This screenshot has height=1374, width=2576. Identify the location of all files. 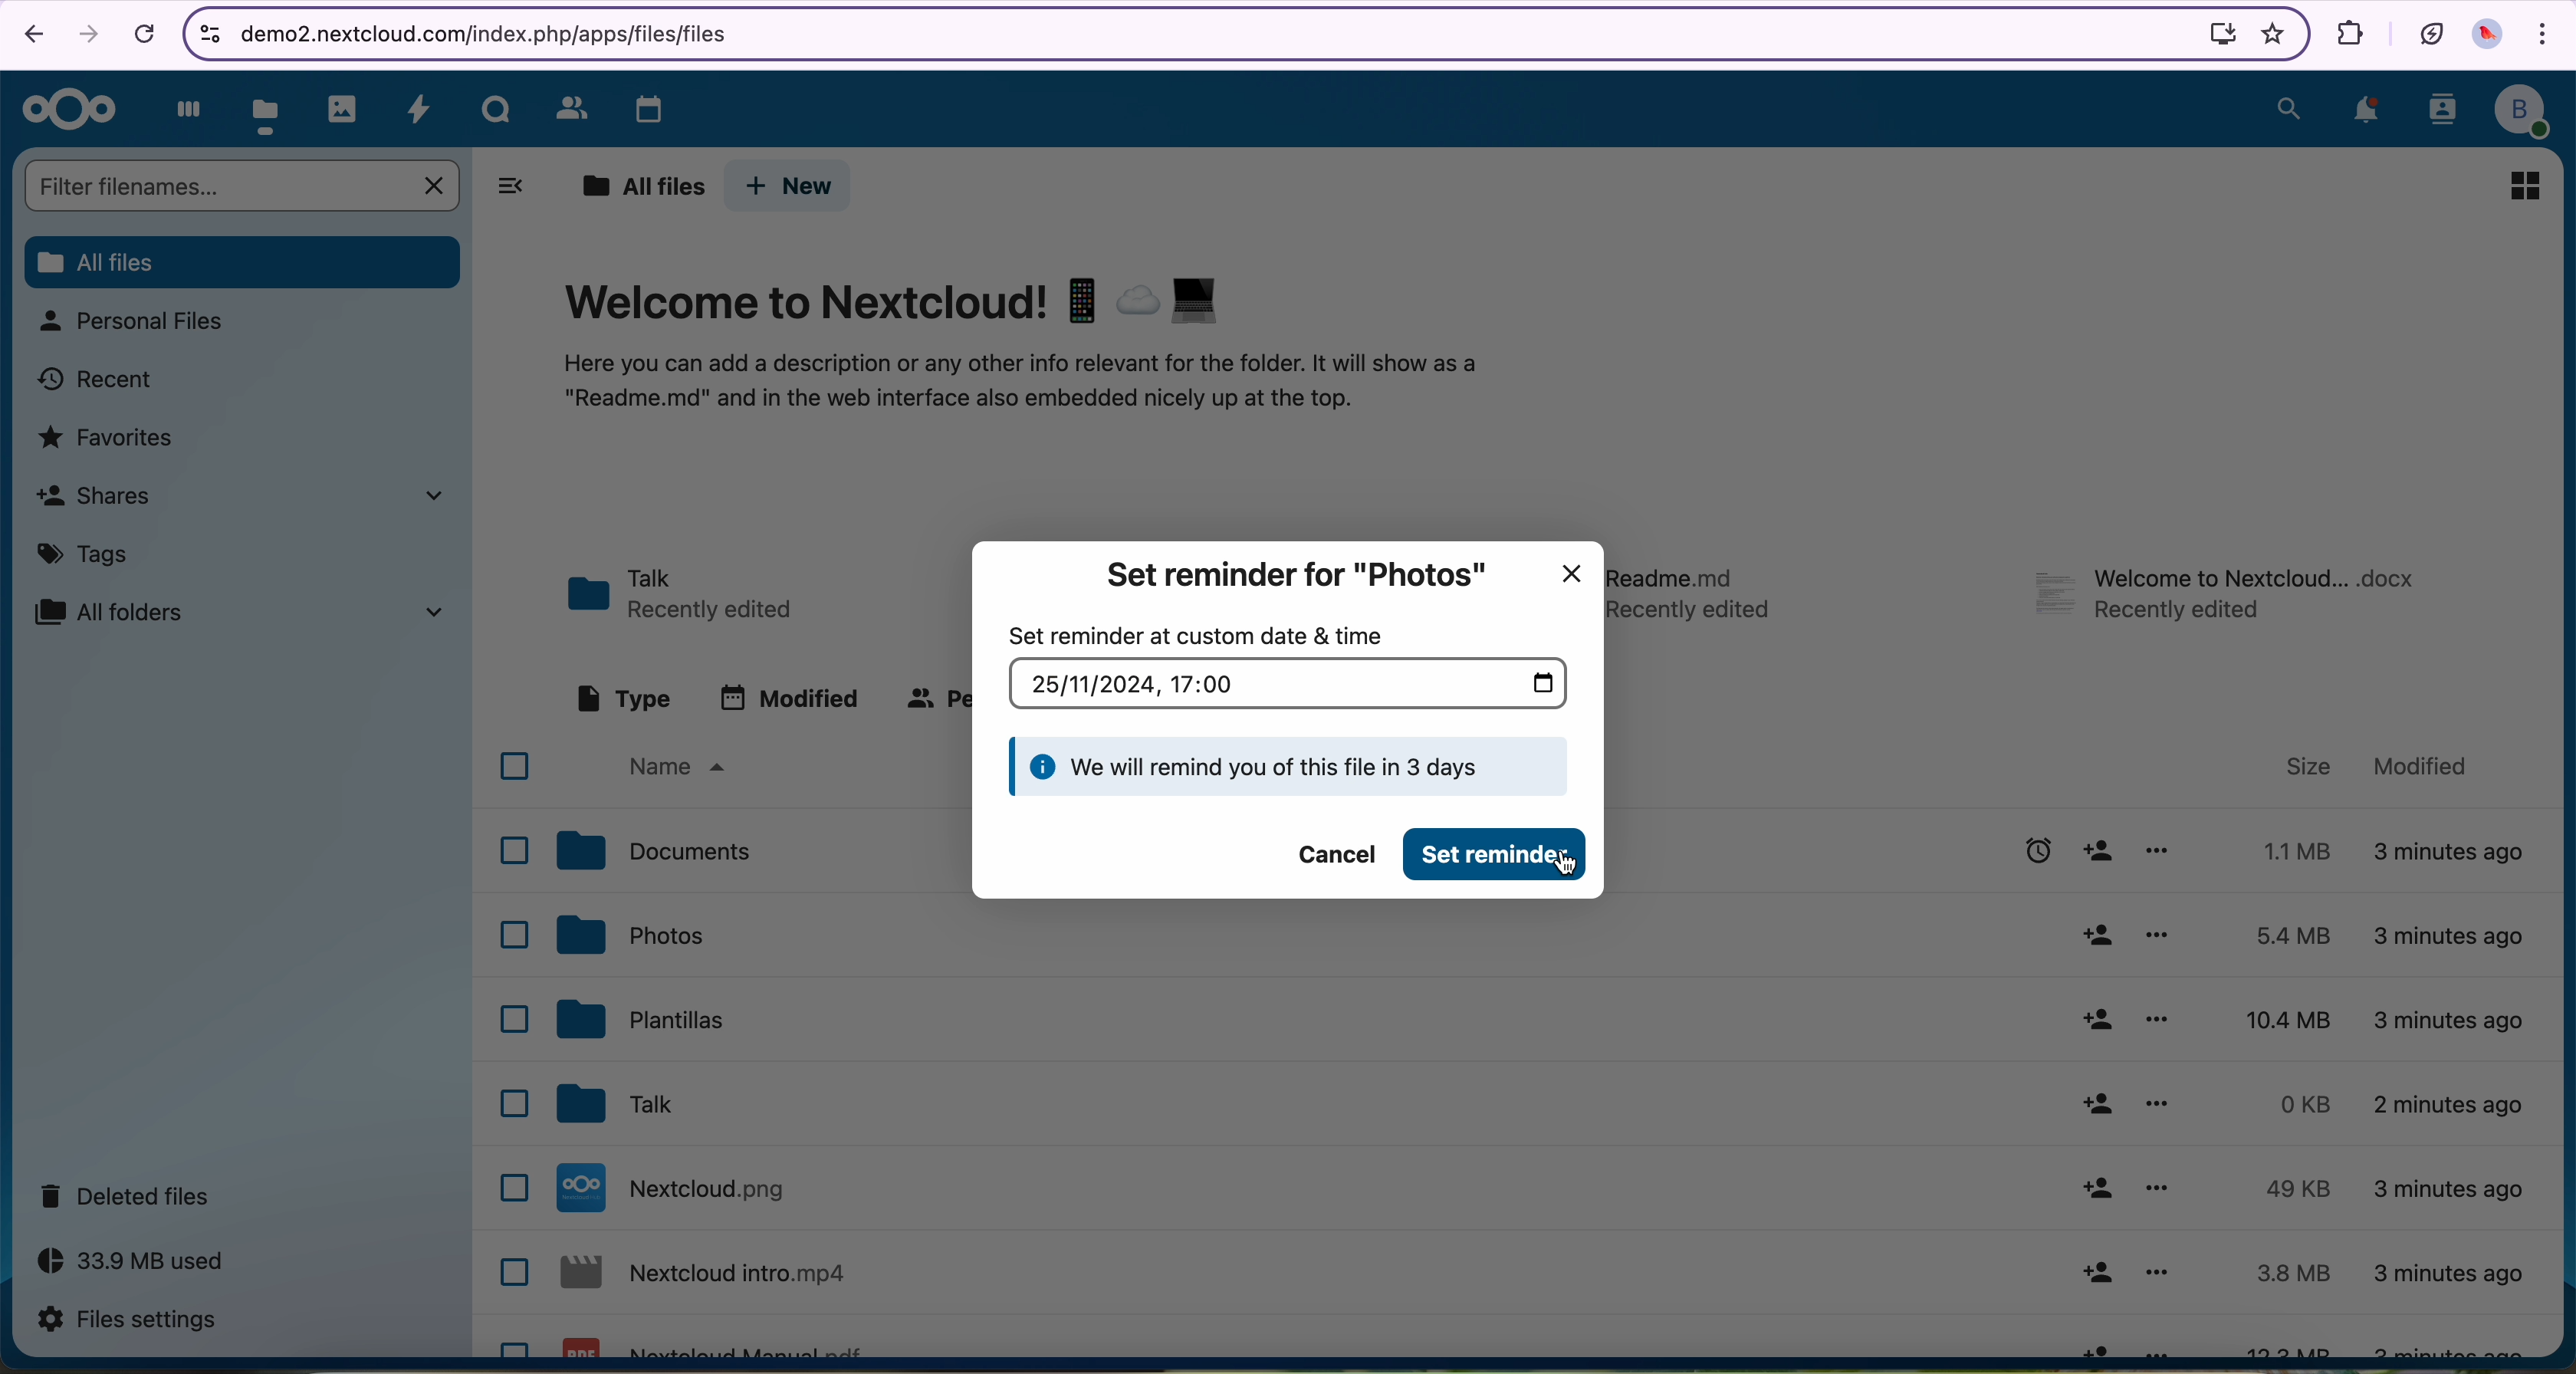
(243, 263).